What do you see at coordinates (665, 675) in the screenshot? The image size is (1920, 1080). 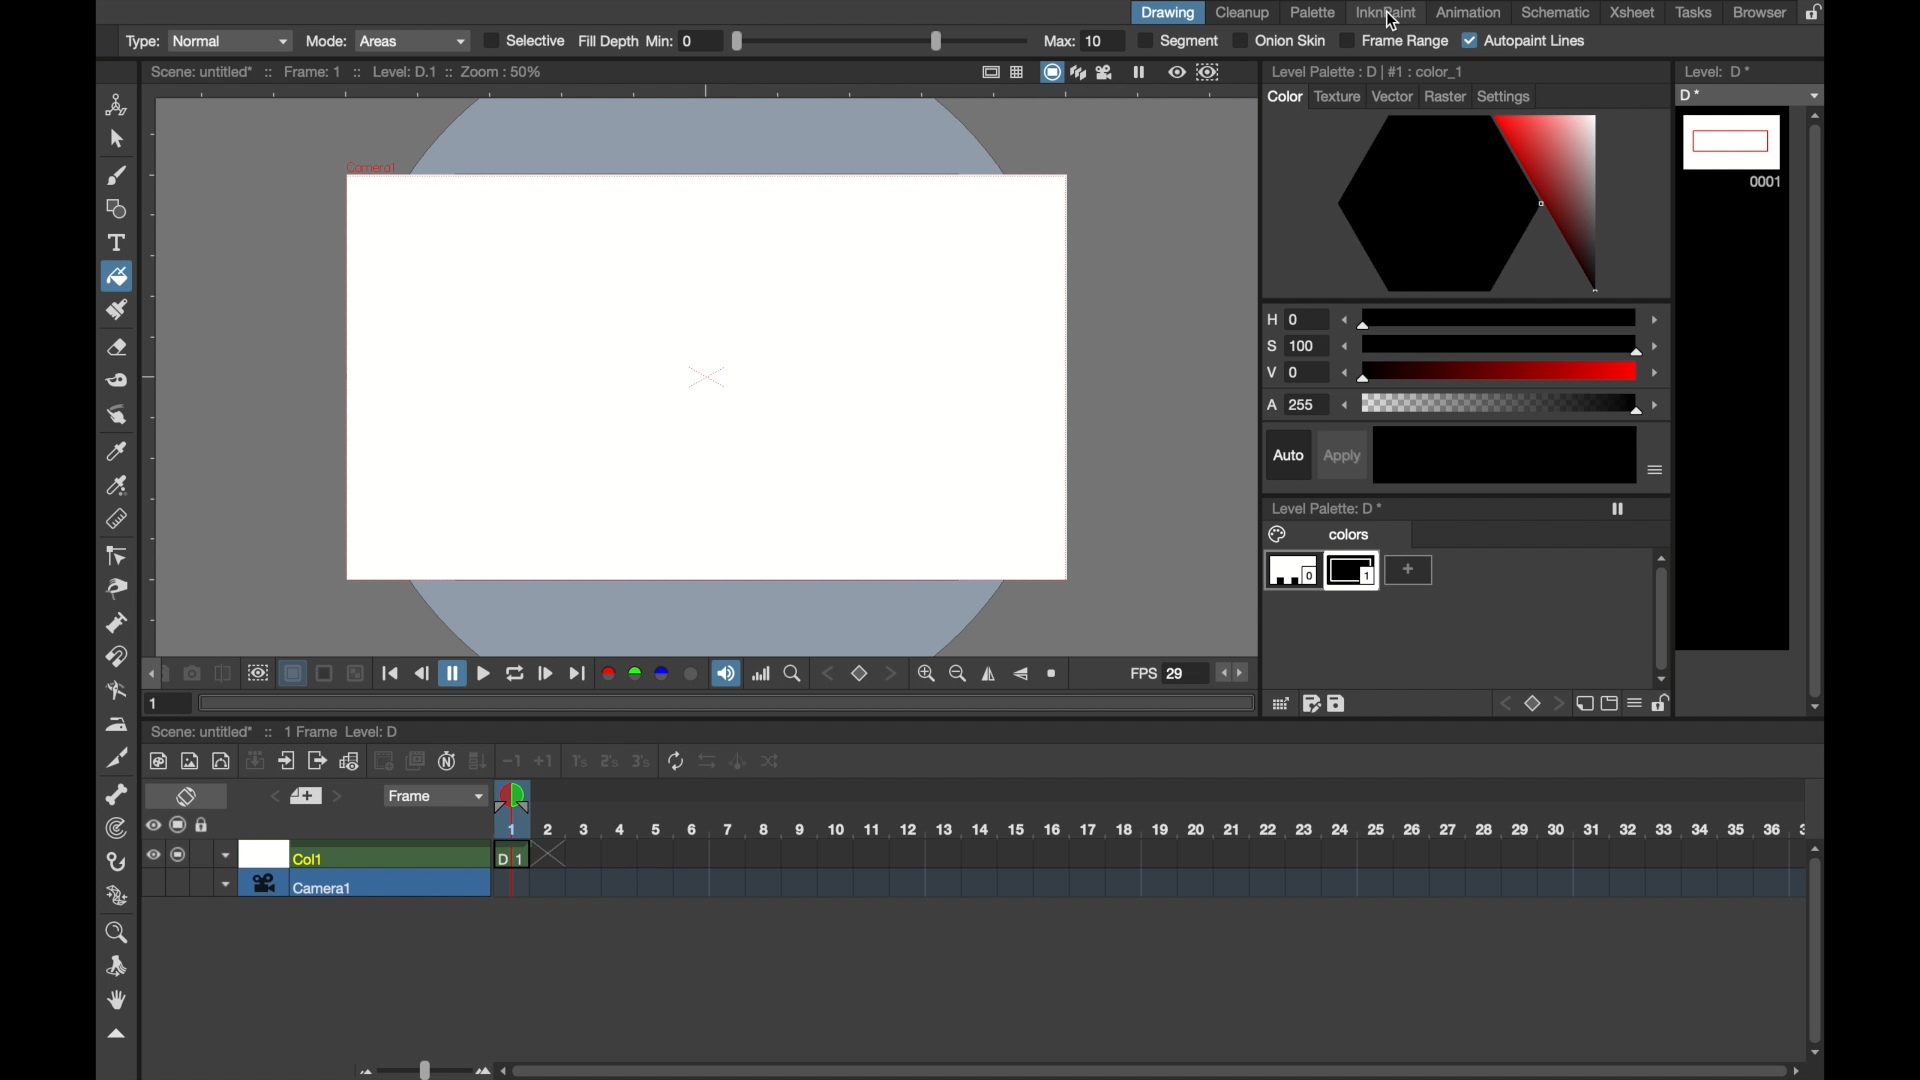 I see `blue` at bounding box center [665, 675].